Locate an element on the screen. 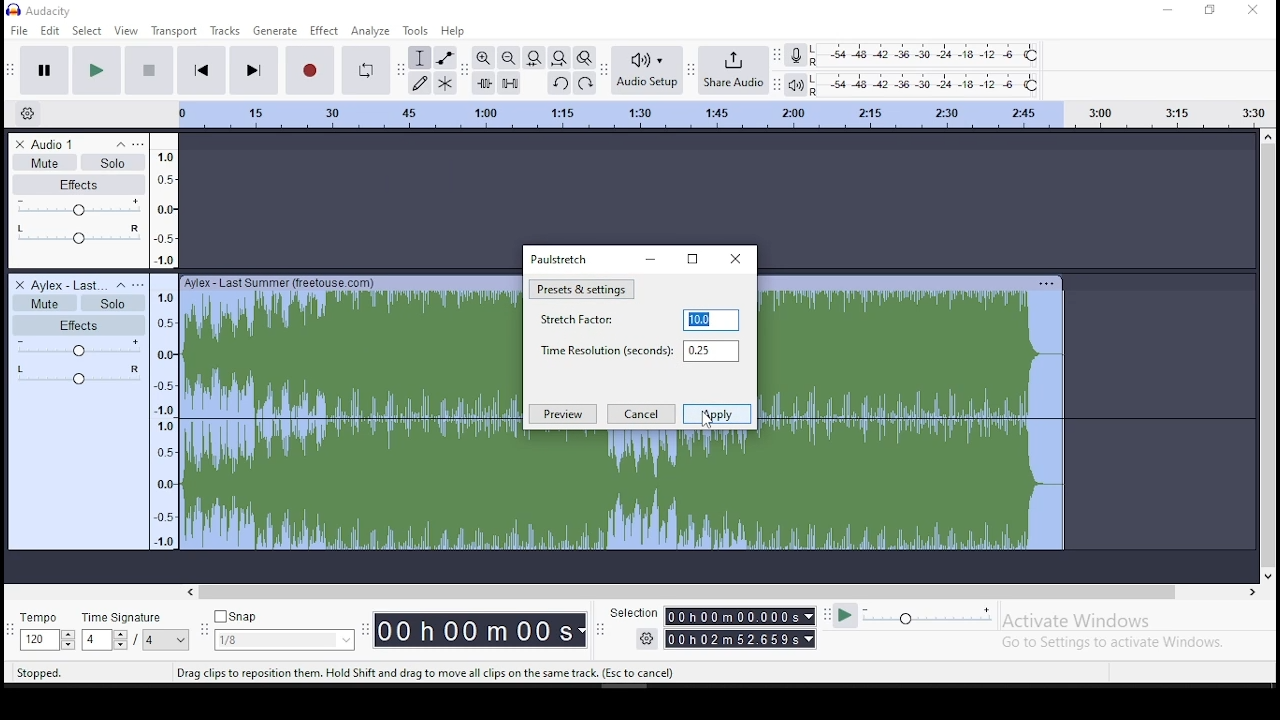  select is located at coordinates (85, 30).